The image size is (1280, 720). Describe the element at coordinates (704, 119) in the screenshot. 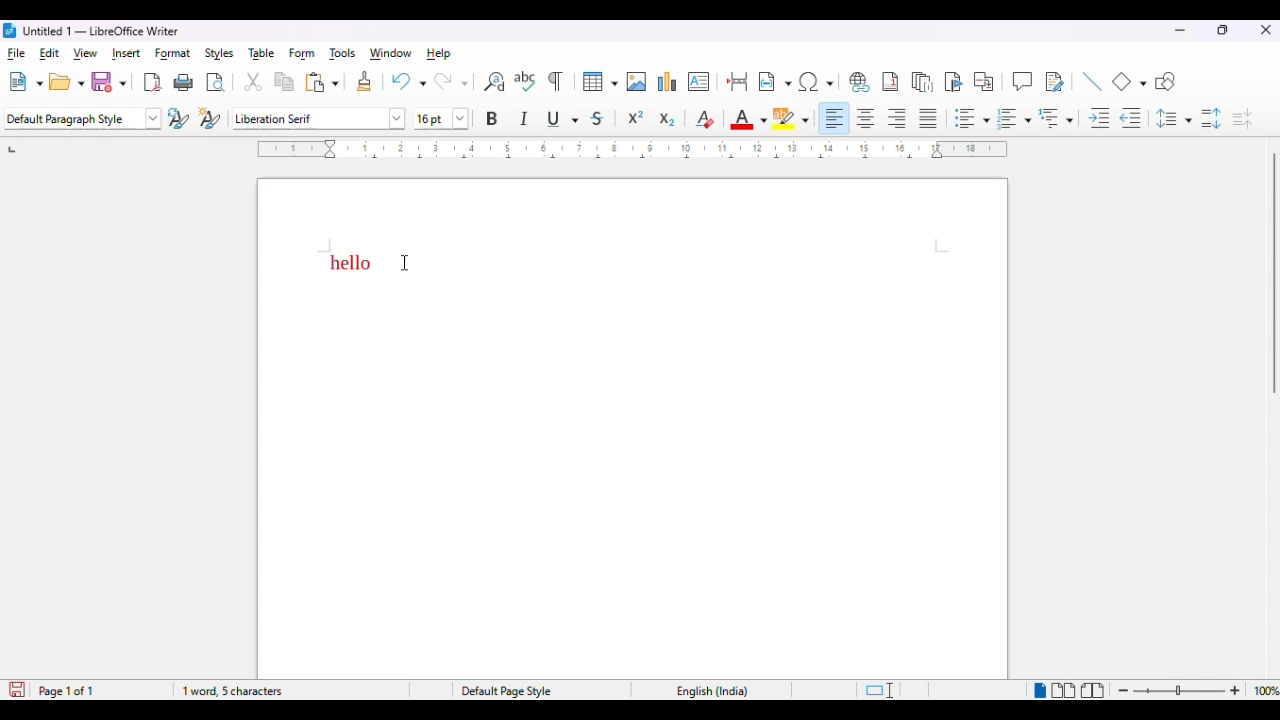

I see `clear direct formatting` at that location.